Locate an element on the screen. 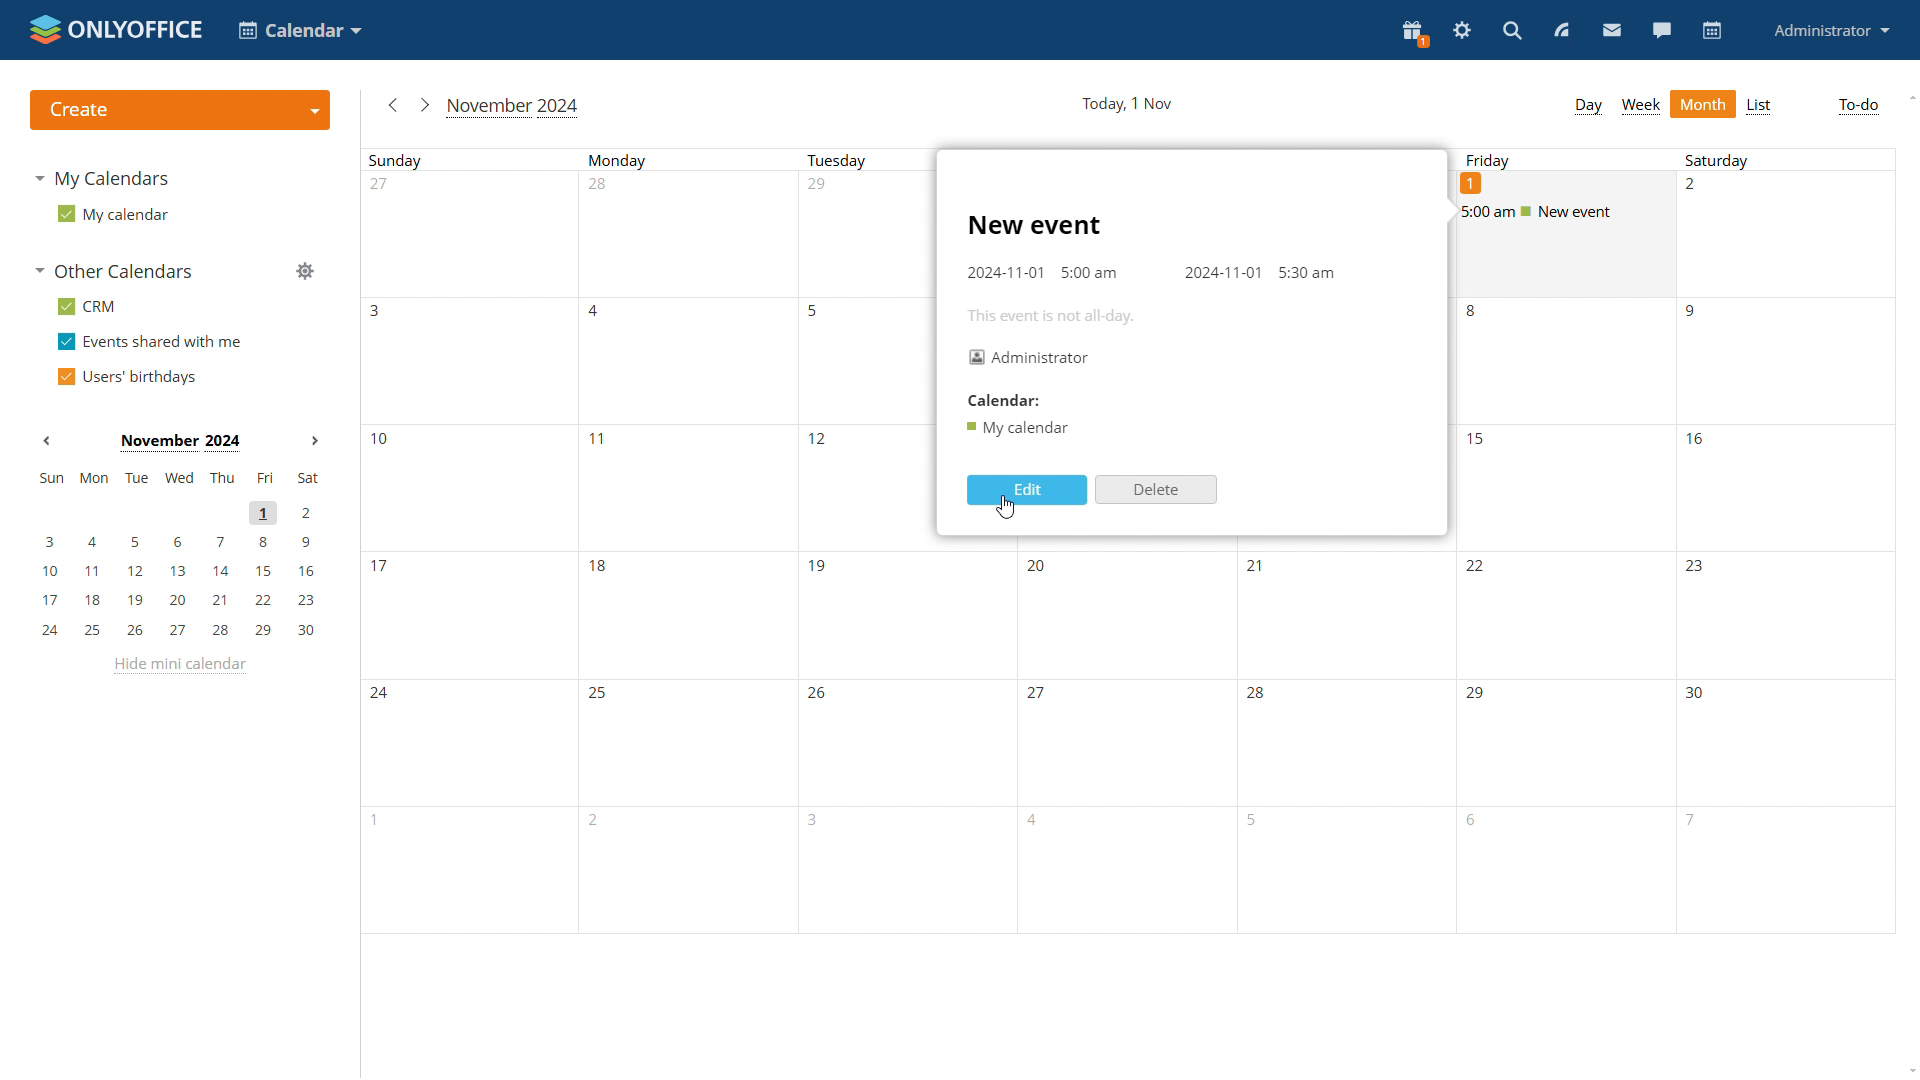 This screenshot has width=1920, height=1080. cursor is located at coordinates (1004, 508).